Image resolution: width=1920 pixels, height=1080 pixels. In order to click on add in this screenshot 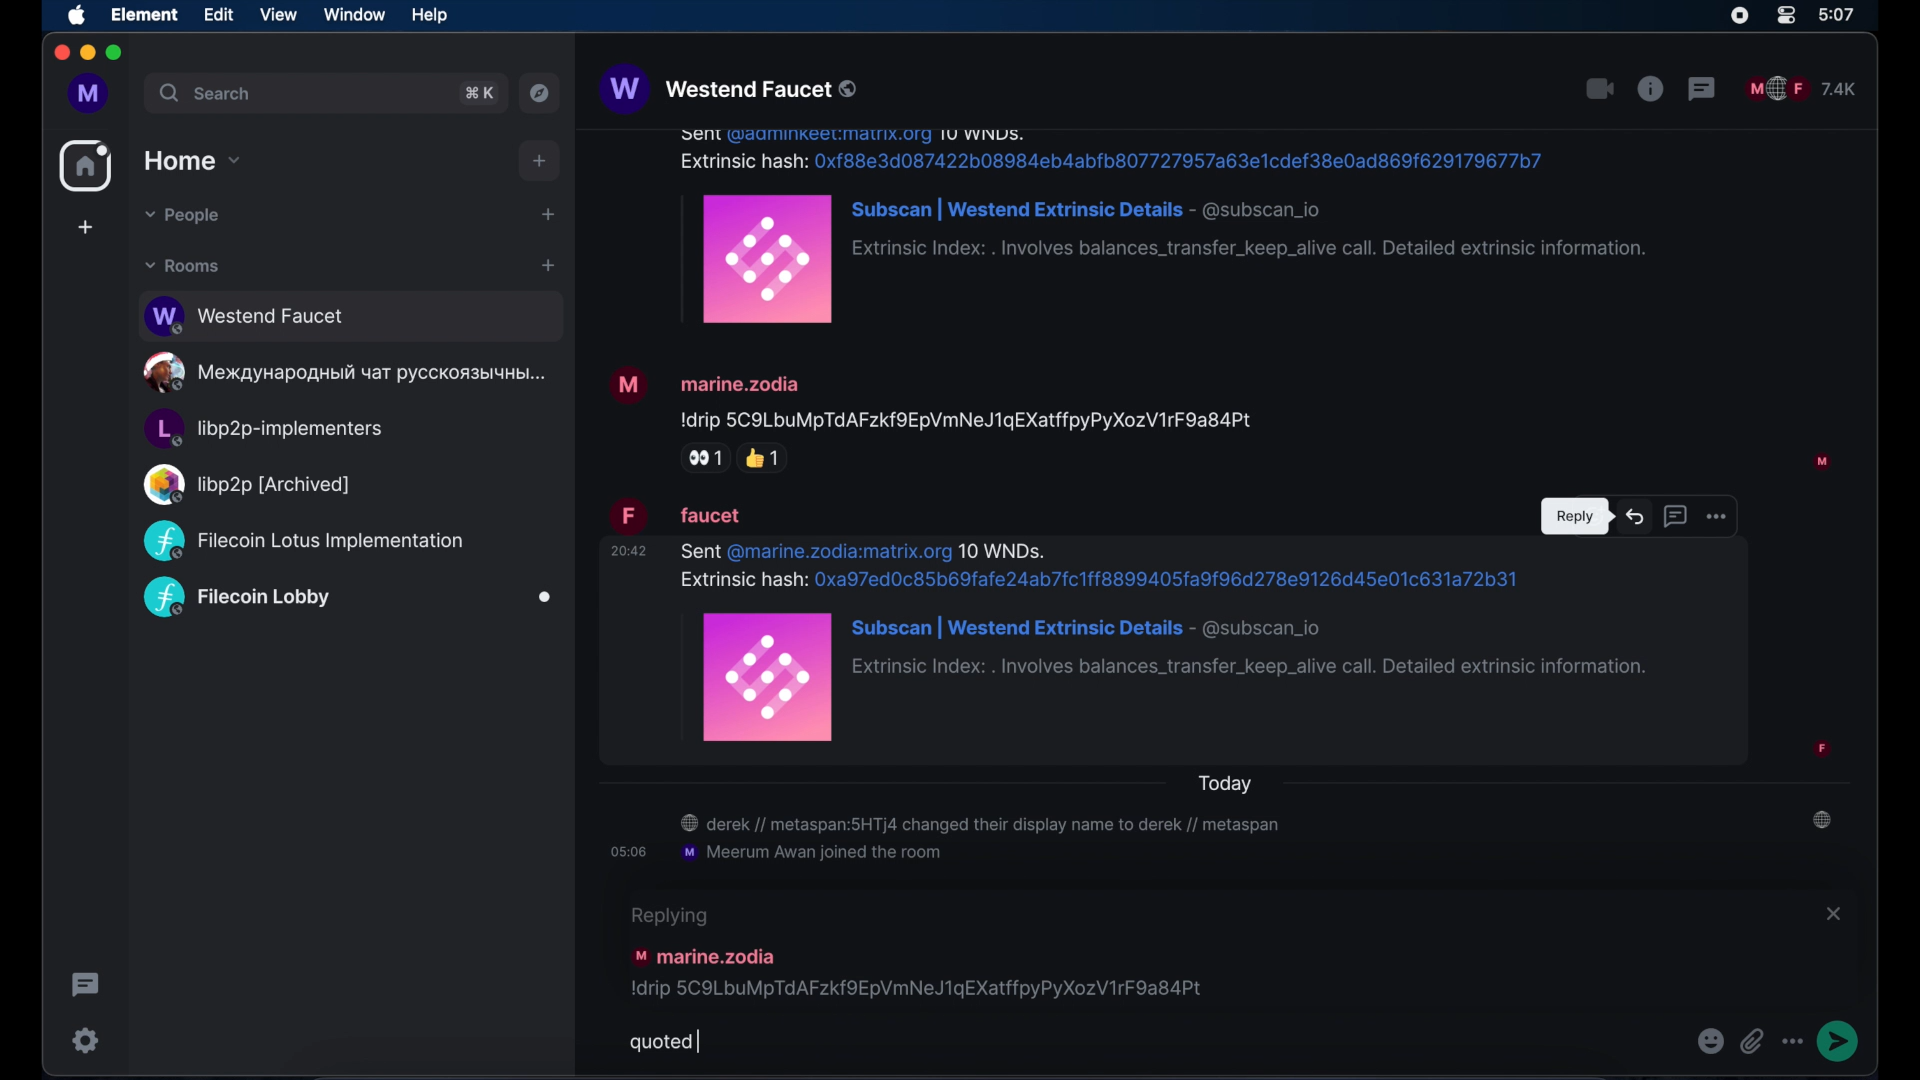, I will do `click(540, 160)`.